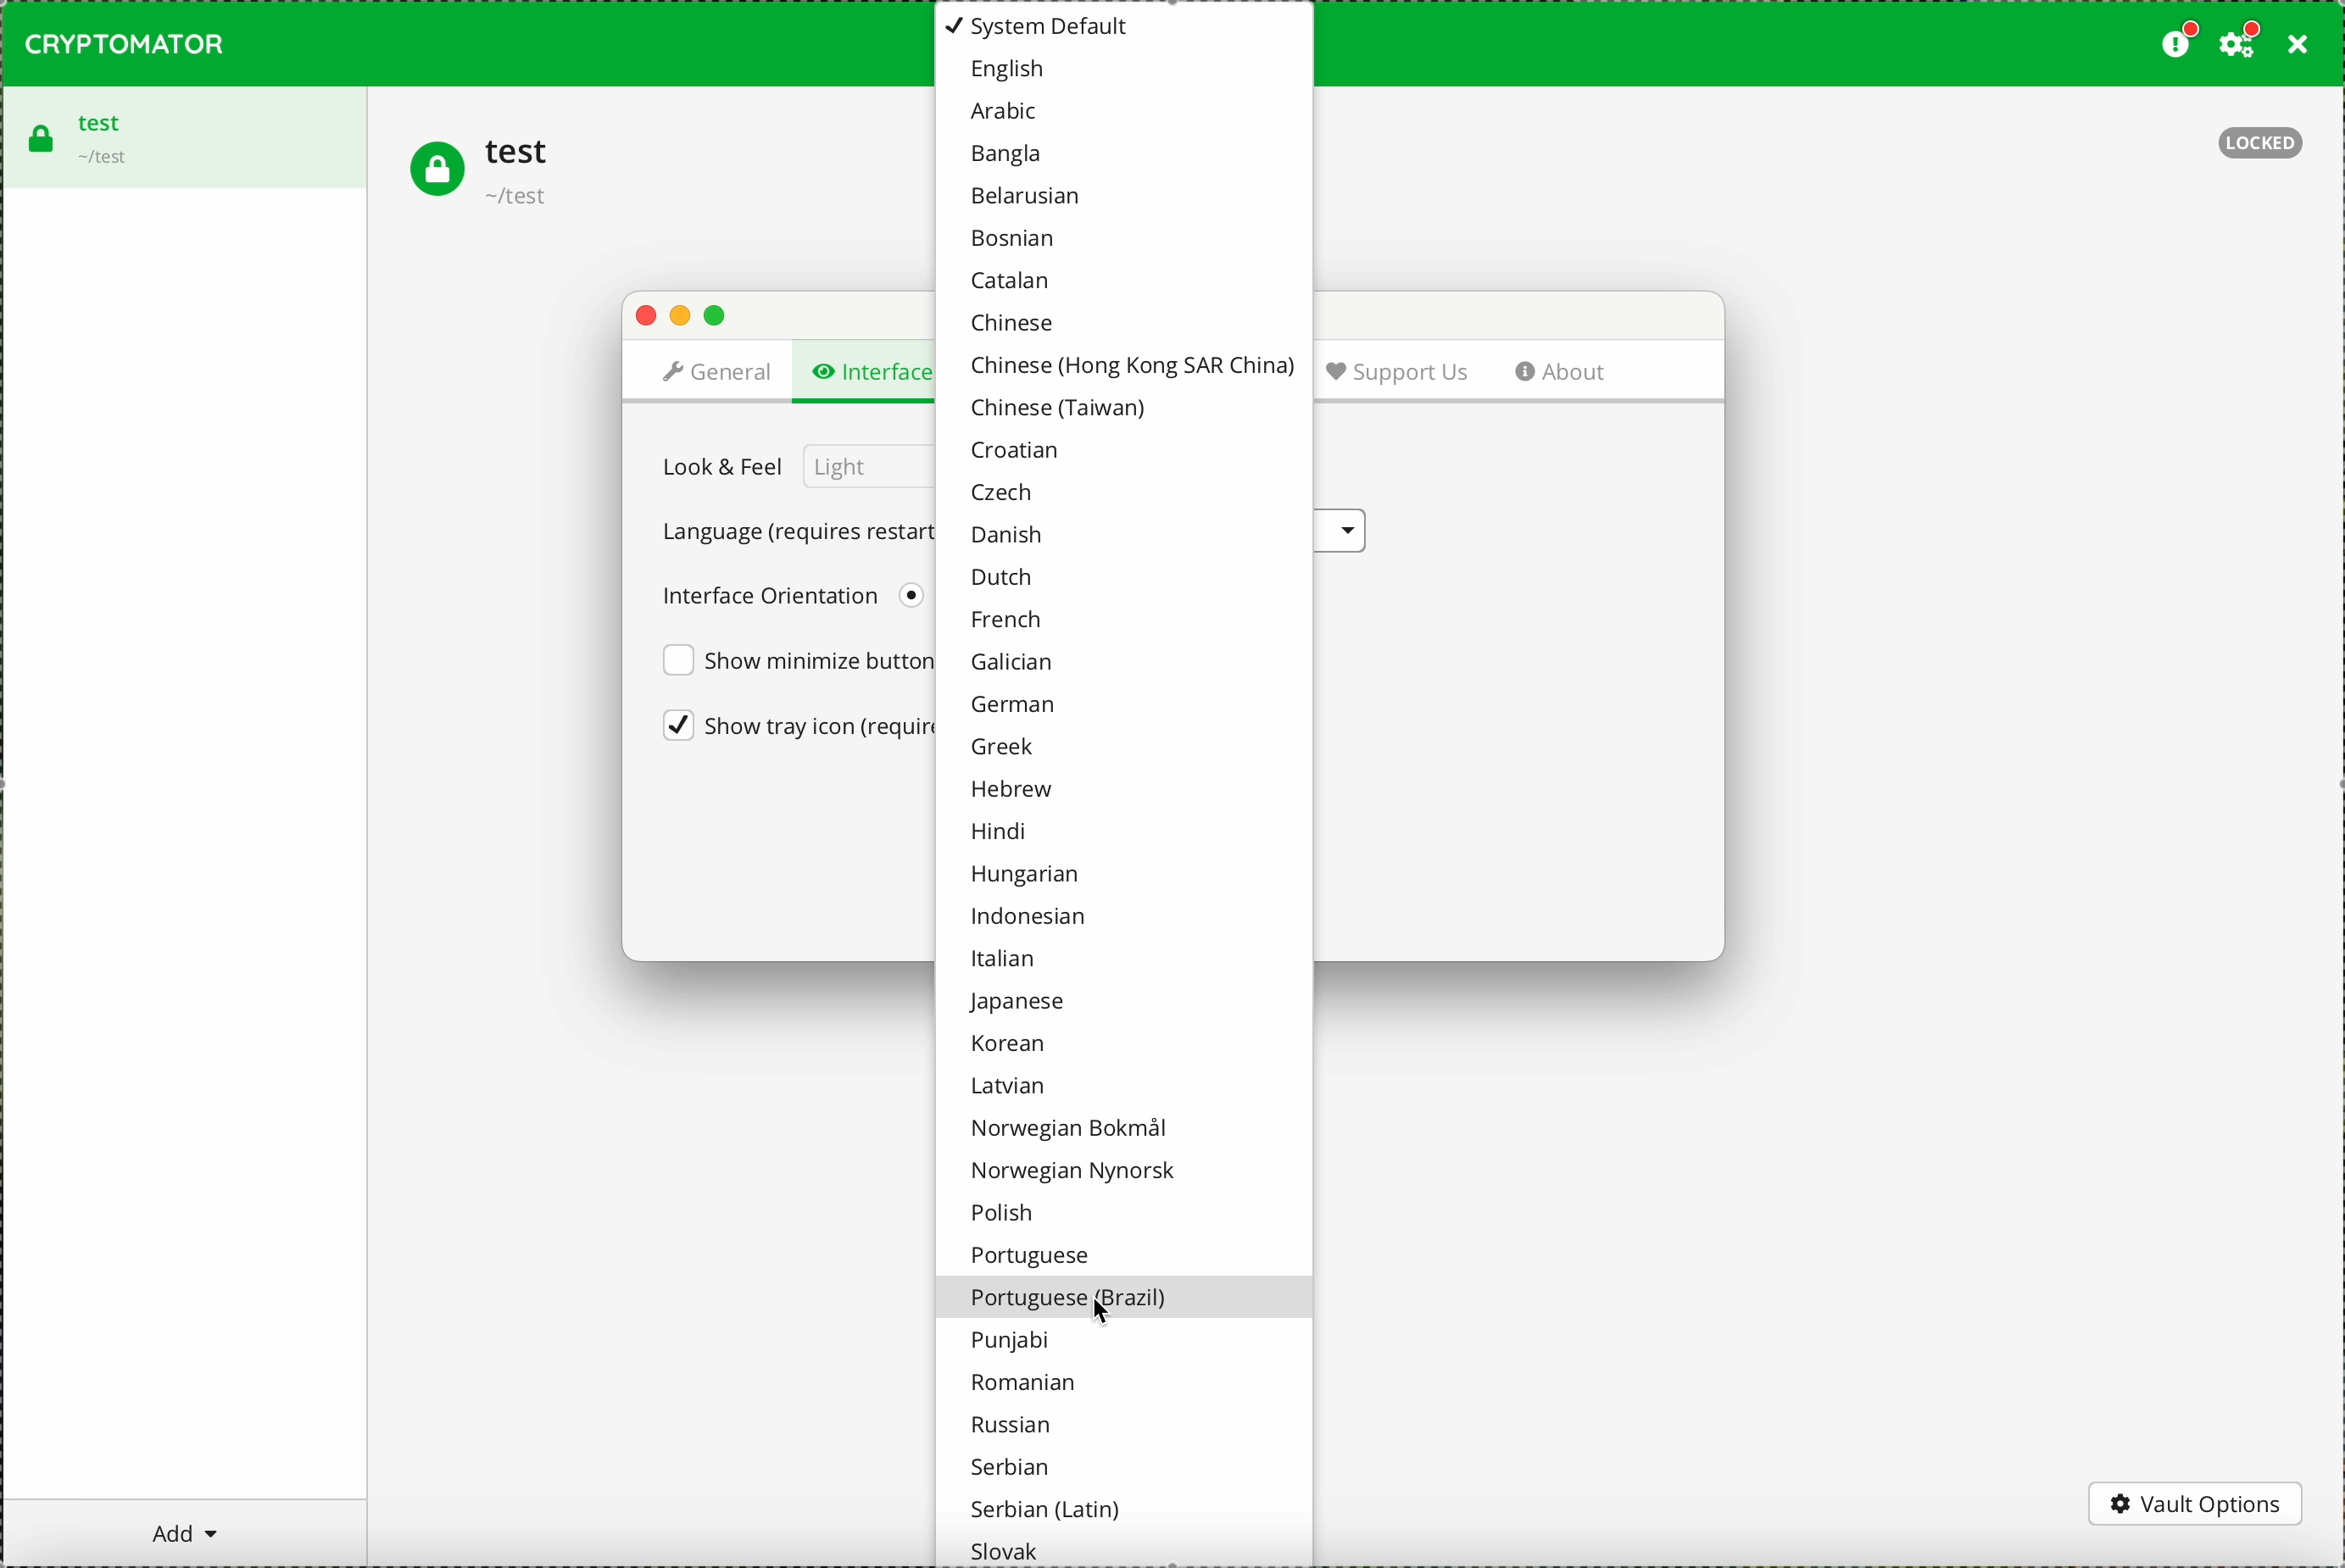 The image size is (2345, 1568). I want to click on belarusian, so click(1024, 198).